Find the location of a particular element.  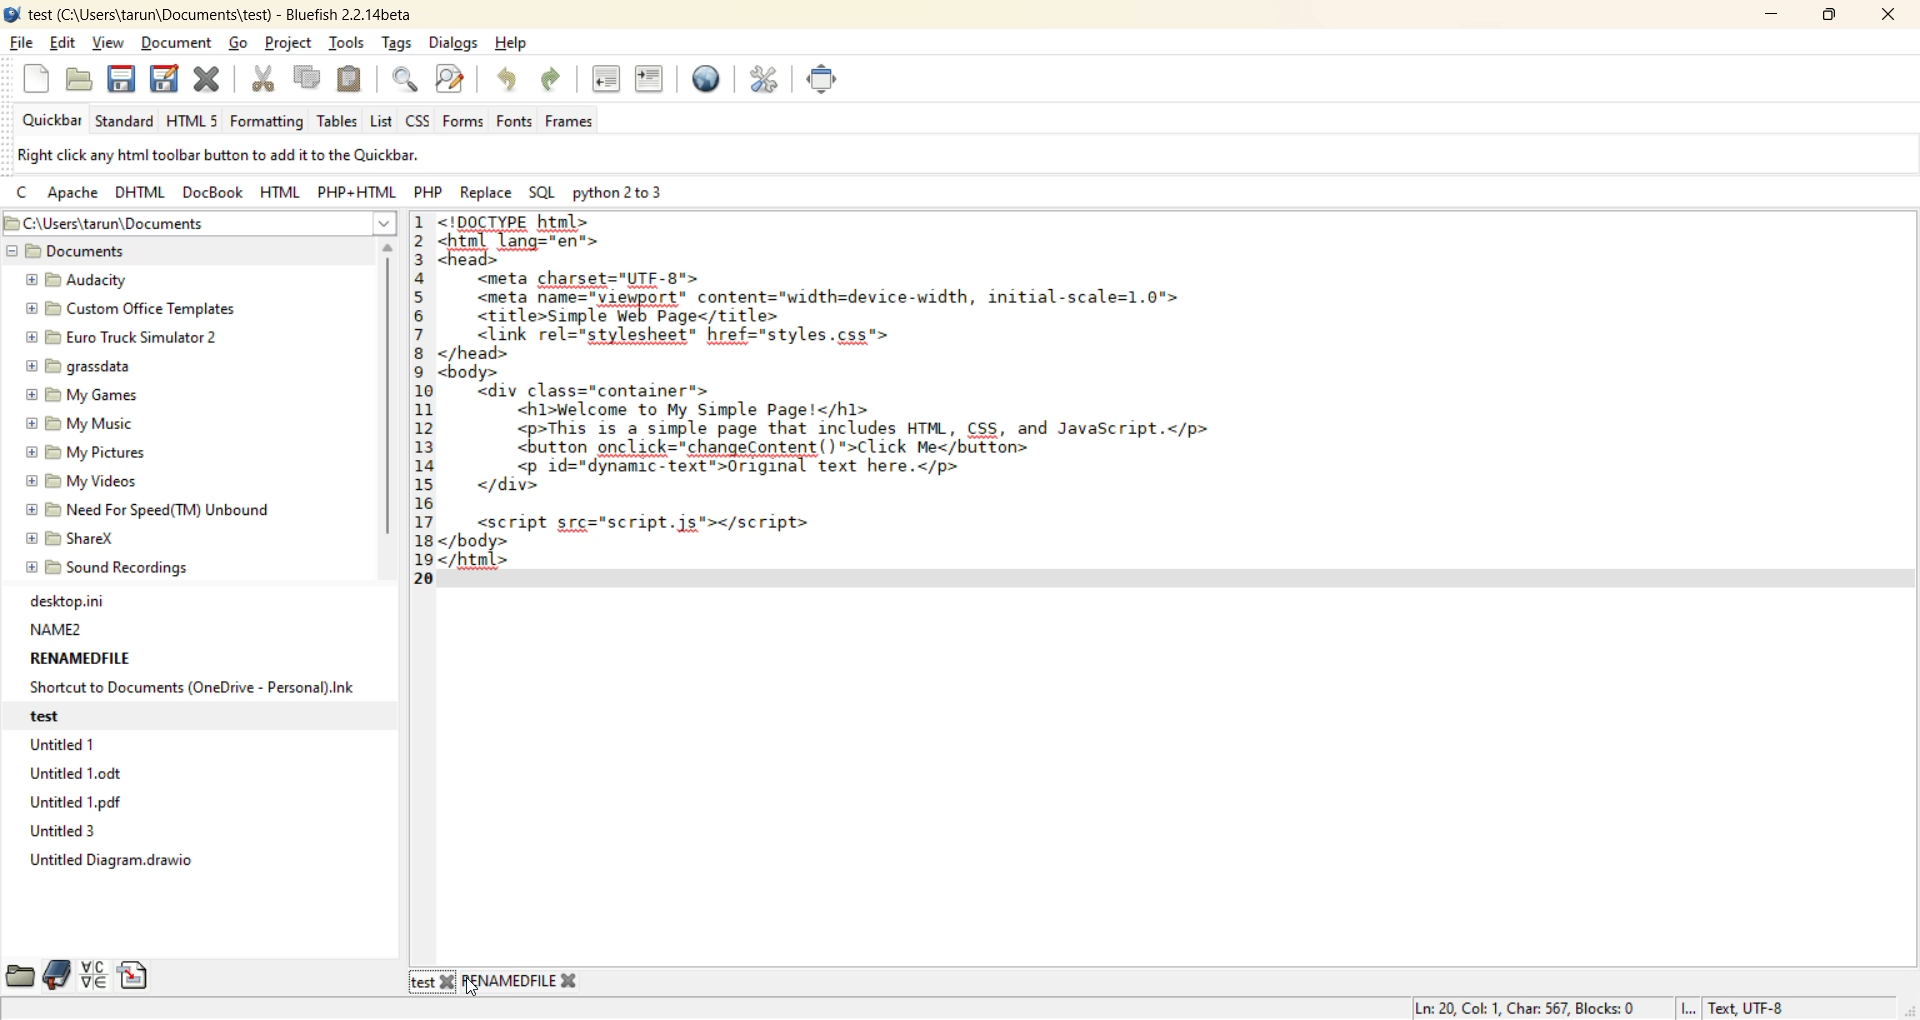

cursor is located at coordinates (472, 986).